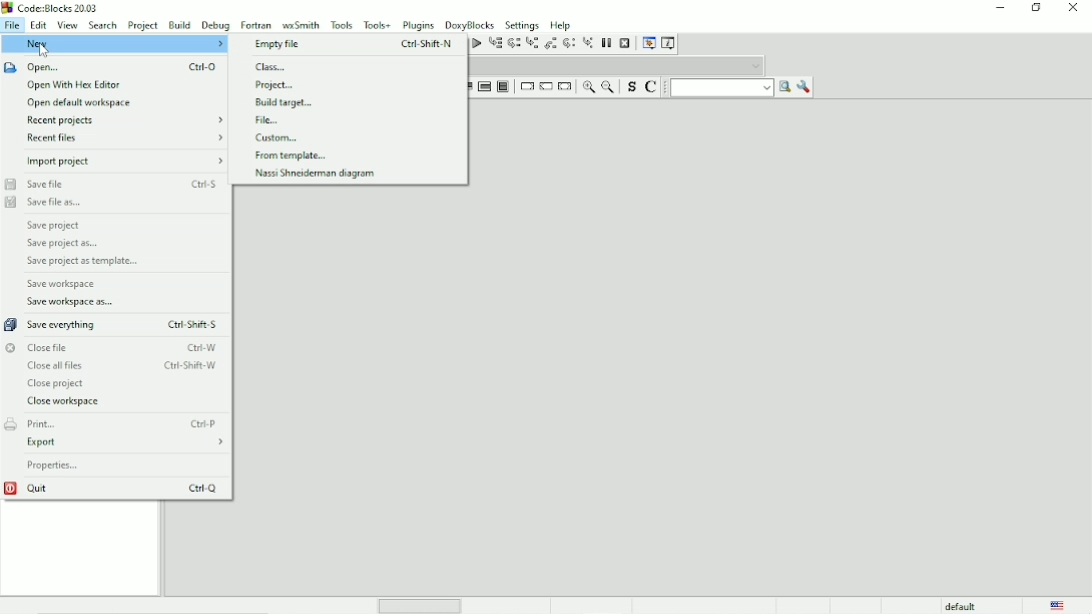 The image size is (1092, 614). What do you see at coordinates (588, 87) in the screenshot?
I see `Zoom in` at bounding box center [588, 87].